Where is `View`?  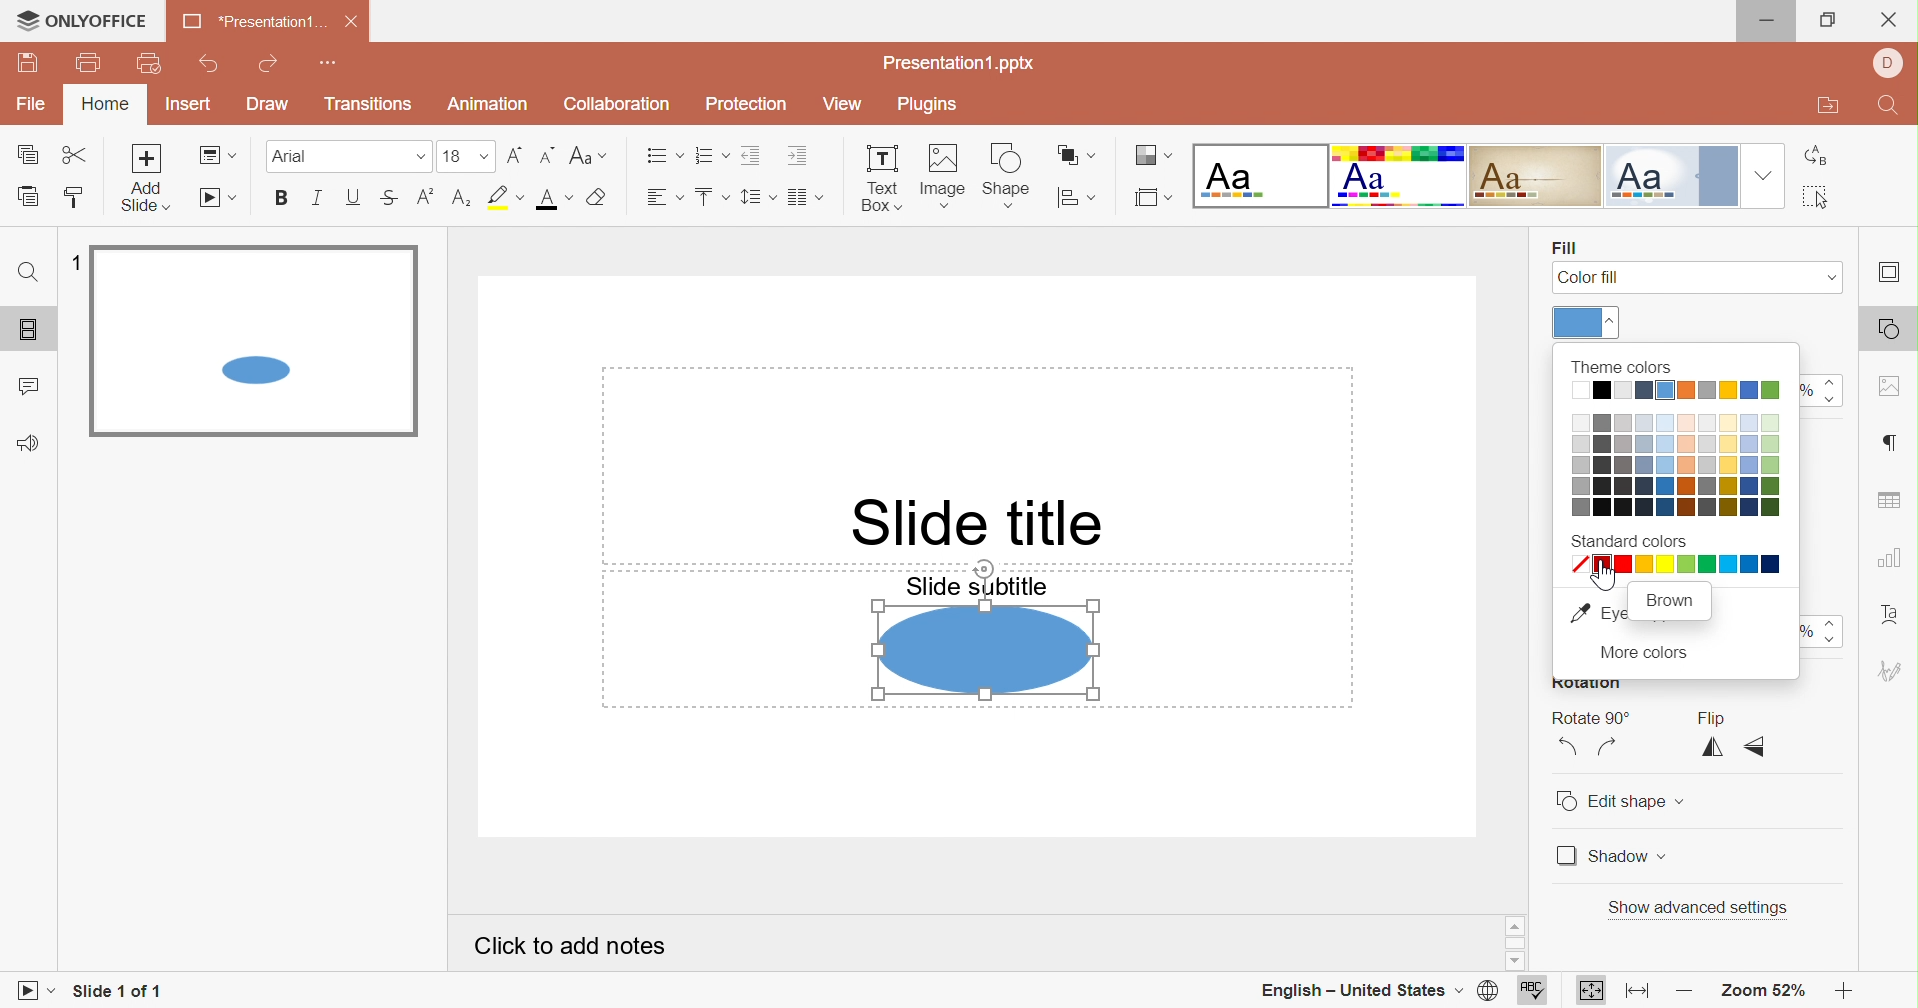 View is located at coordinates (843, 107).